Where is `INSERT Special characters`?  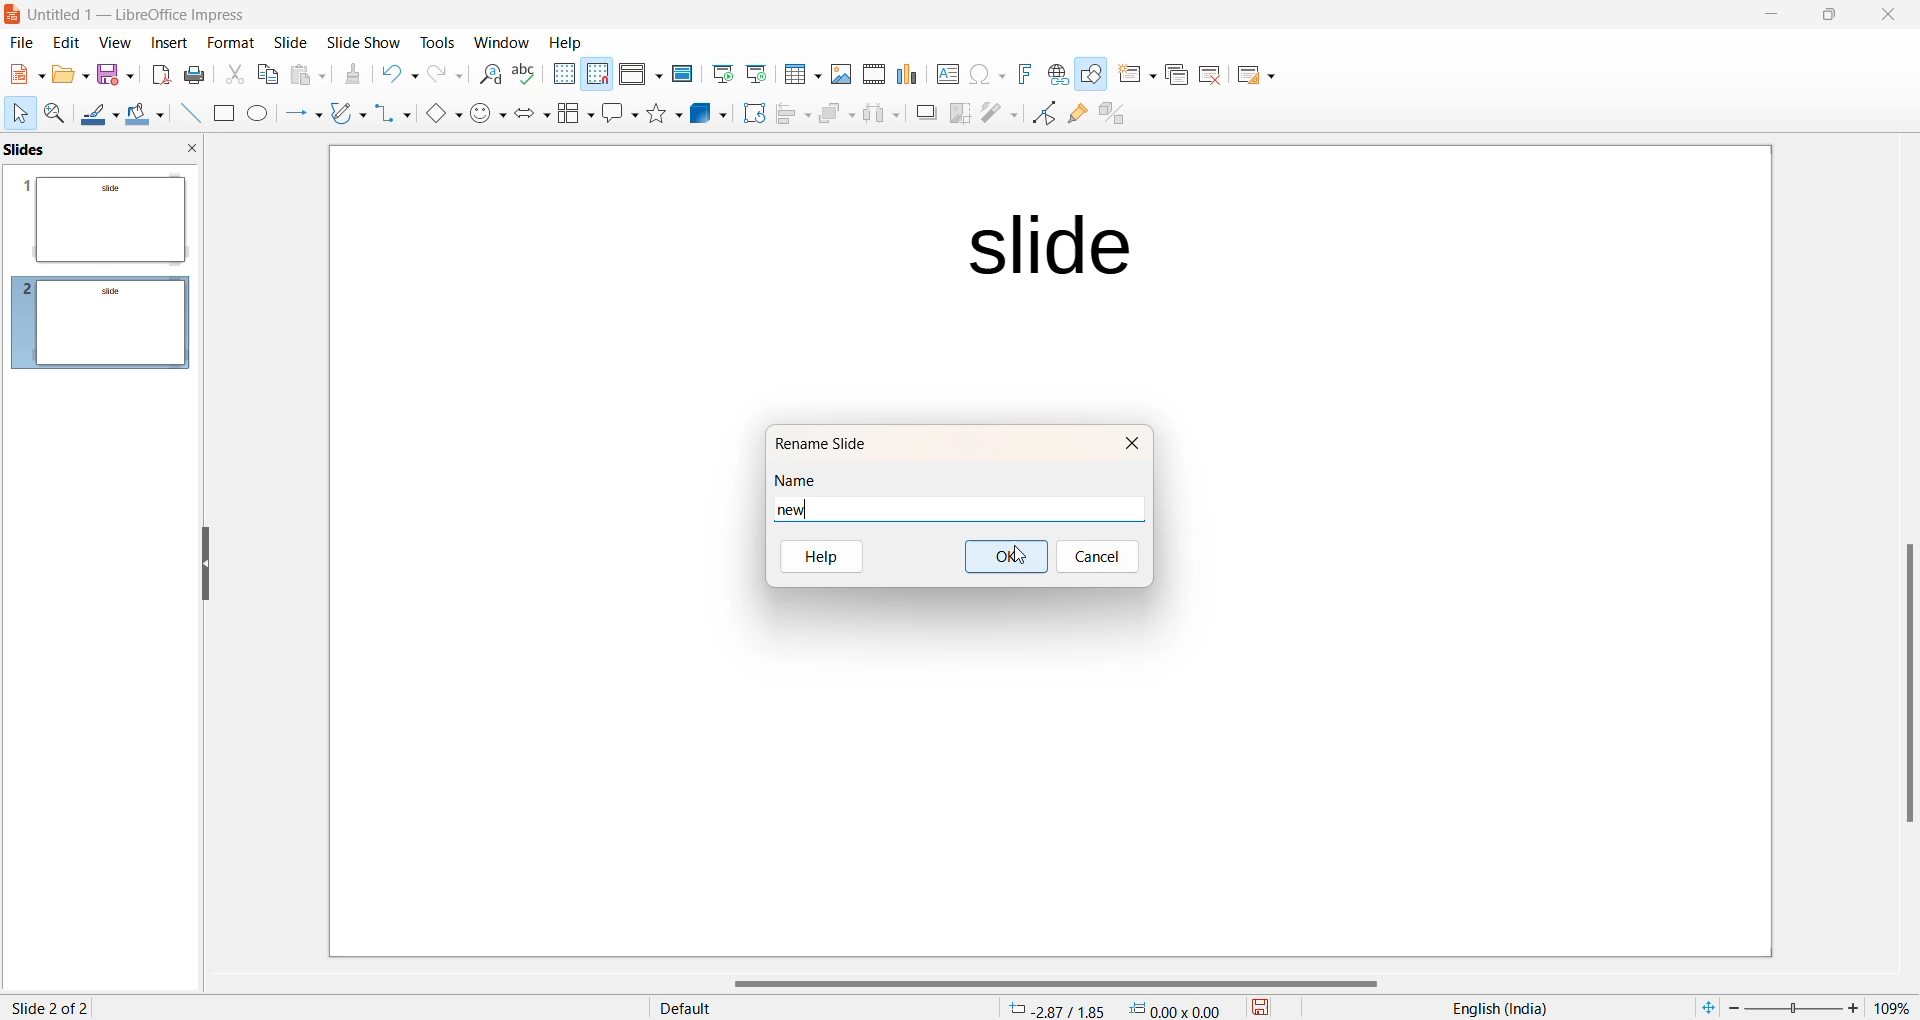
INSERT Special characters is located at coordinates (983, 74).